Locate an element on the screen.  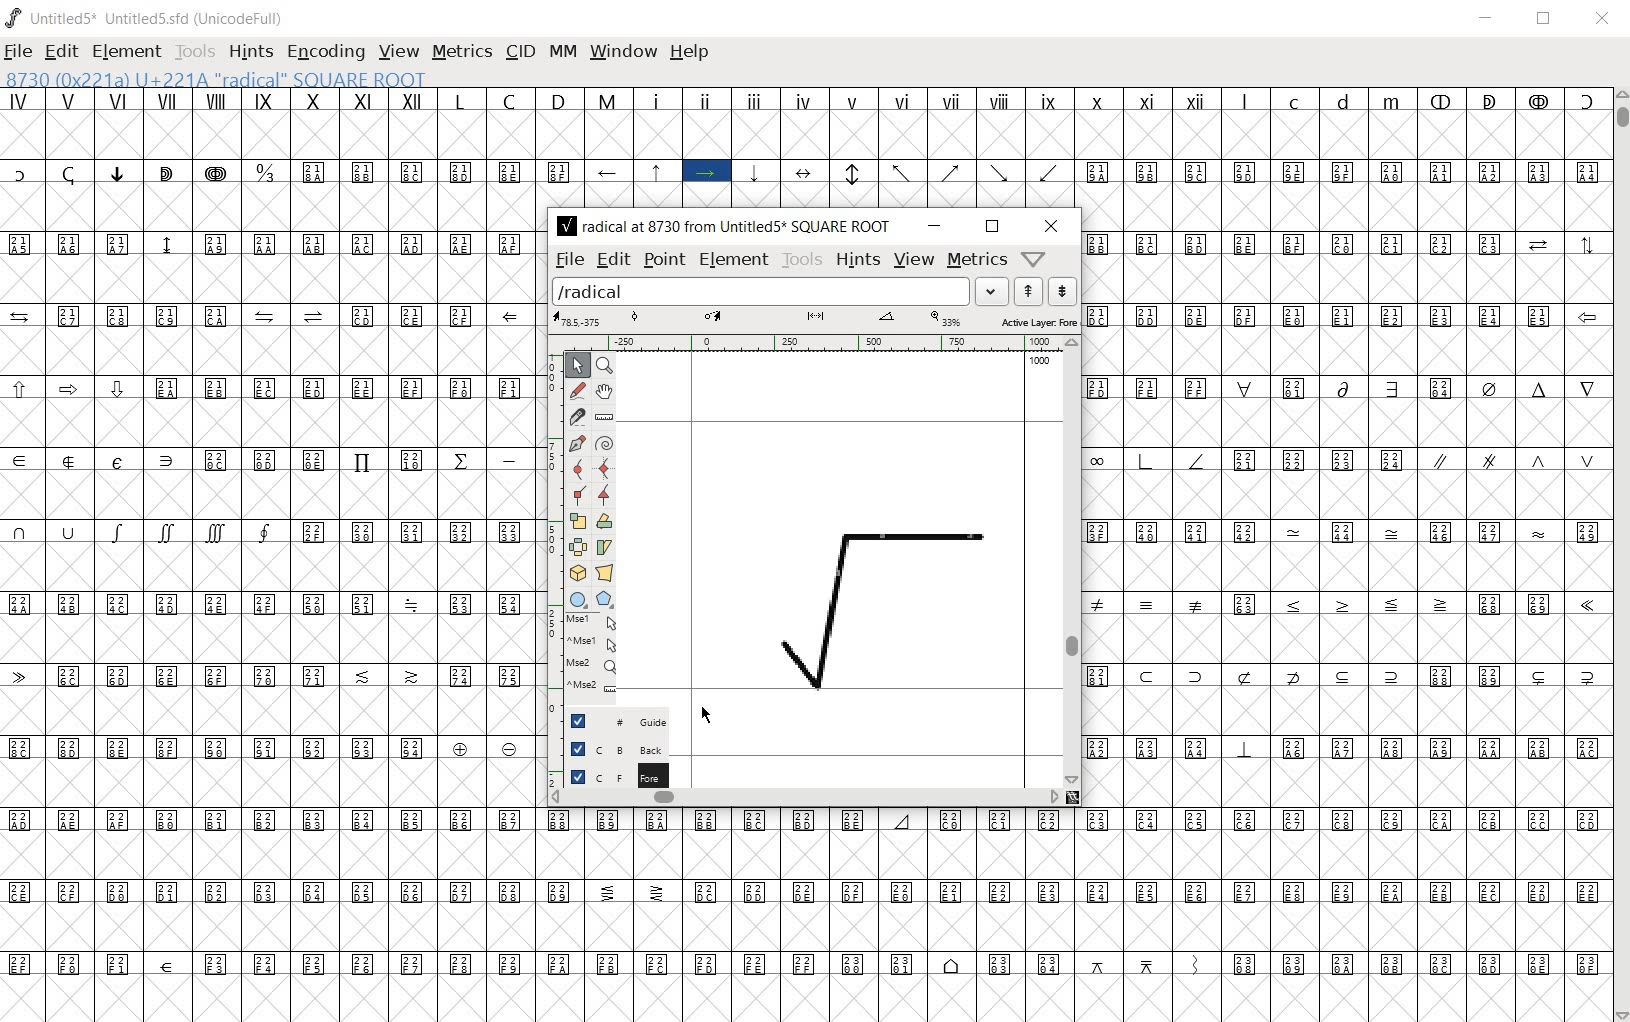
polygon or star is located at coordinates (608, 599).